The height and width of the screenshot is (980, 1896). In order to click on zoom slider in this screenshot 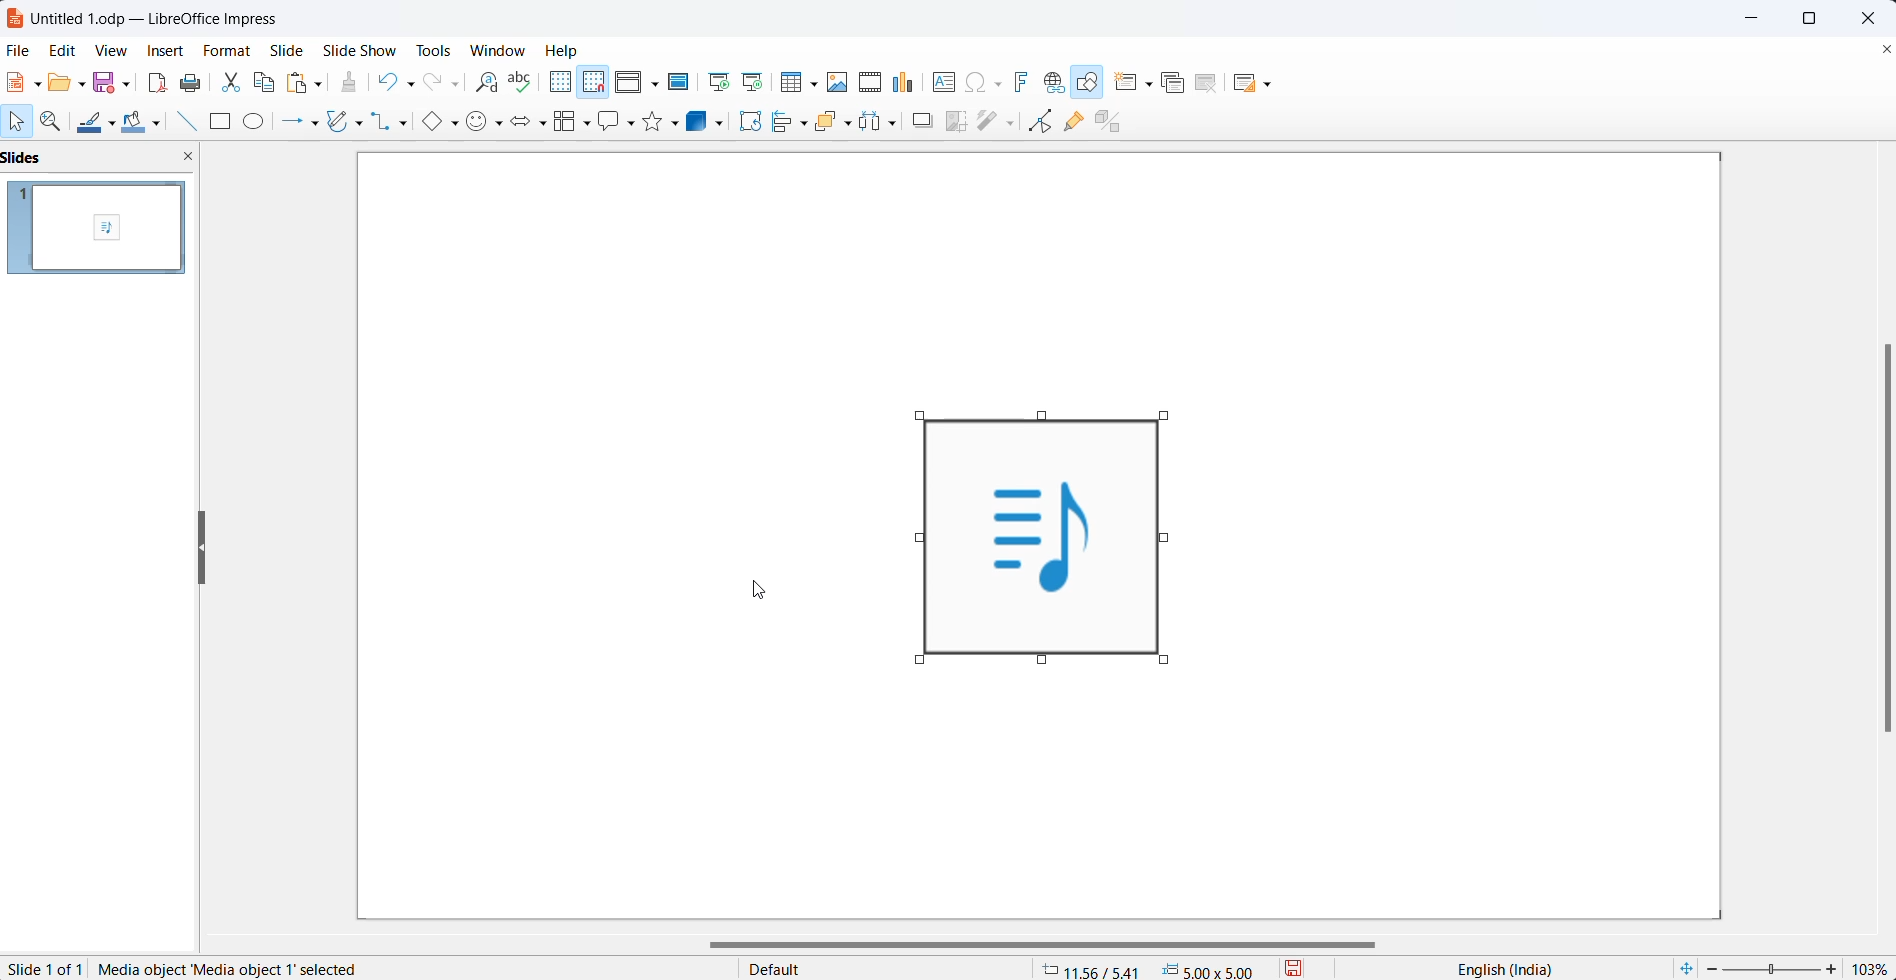, I will do `click(1772, 970)`.